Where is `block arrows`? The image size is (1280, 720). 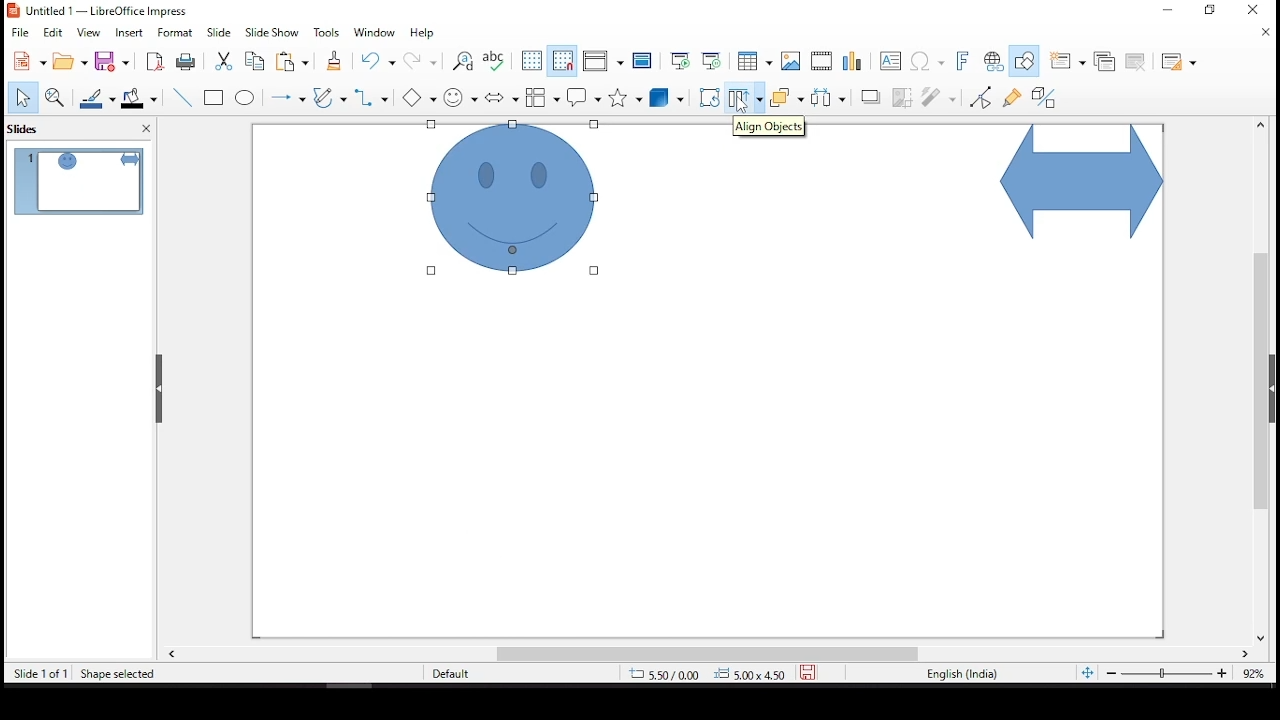
block arrows is located at coordinates (502, 99).